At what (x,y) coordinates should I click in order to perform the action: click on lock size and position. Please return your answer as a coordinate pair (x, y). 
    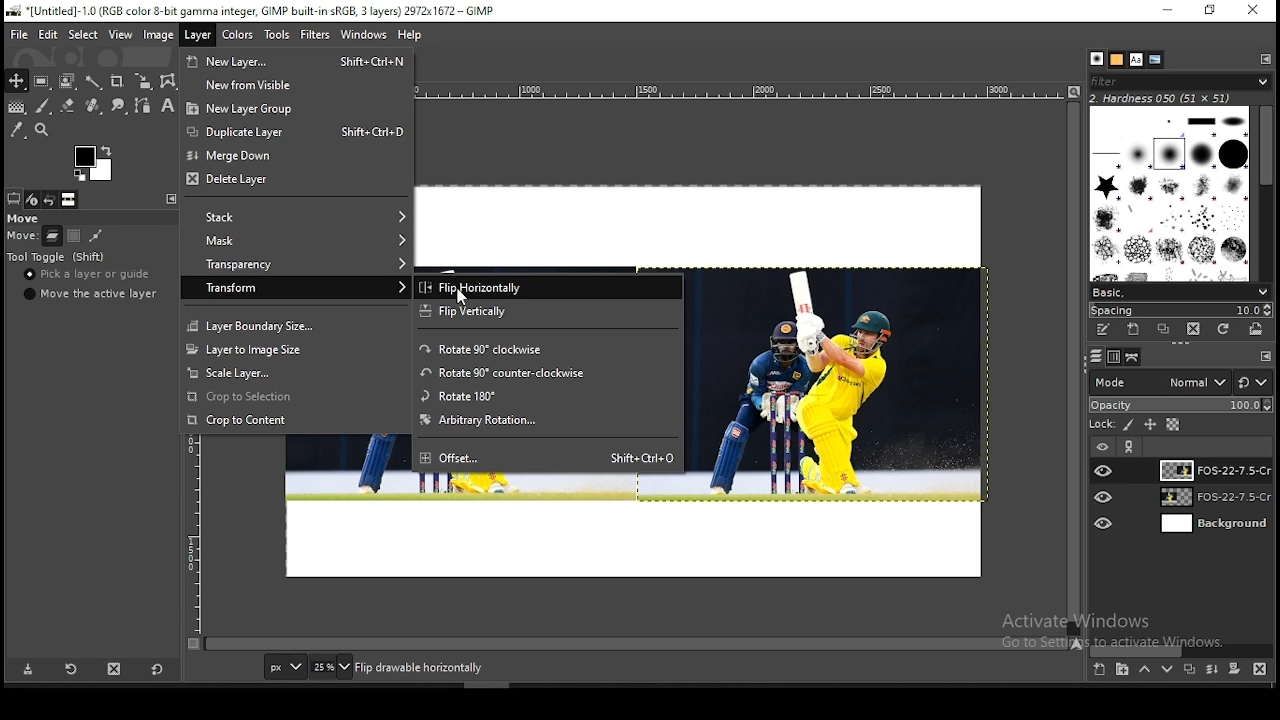
    Looking at the image, I should click on (1151, 426).